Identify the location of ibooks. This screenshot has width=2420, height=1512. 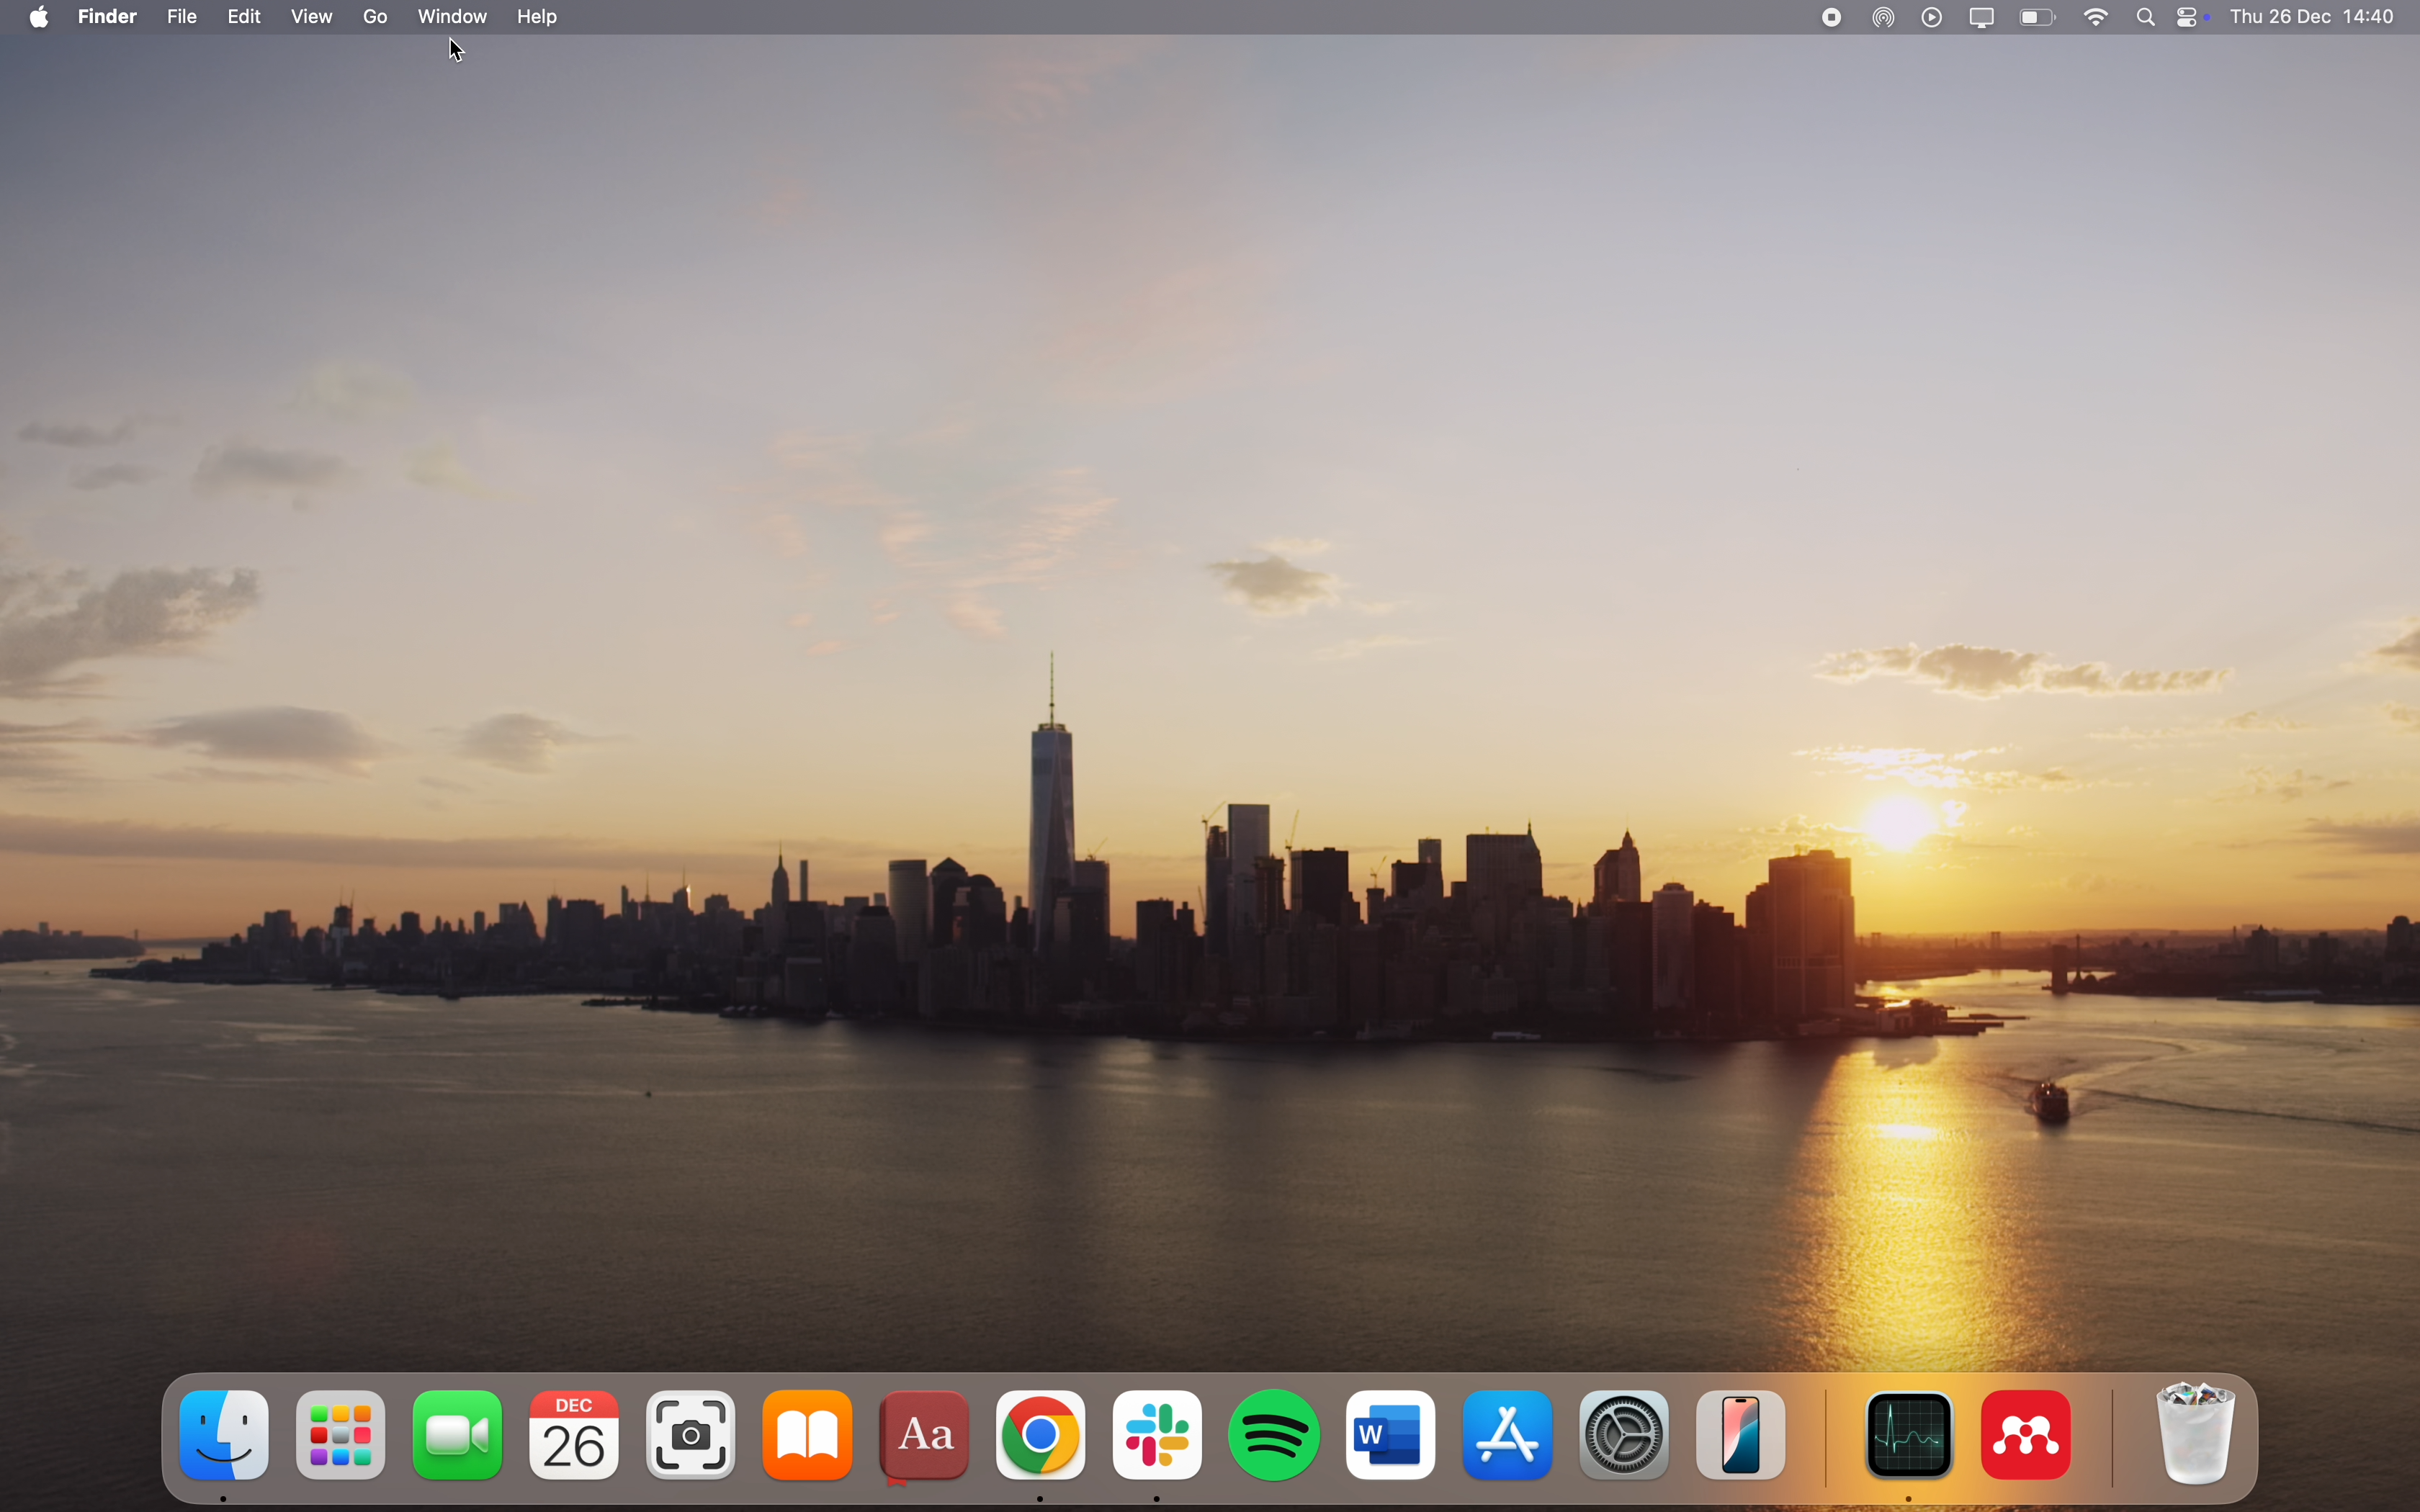
(803, 1439).